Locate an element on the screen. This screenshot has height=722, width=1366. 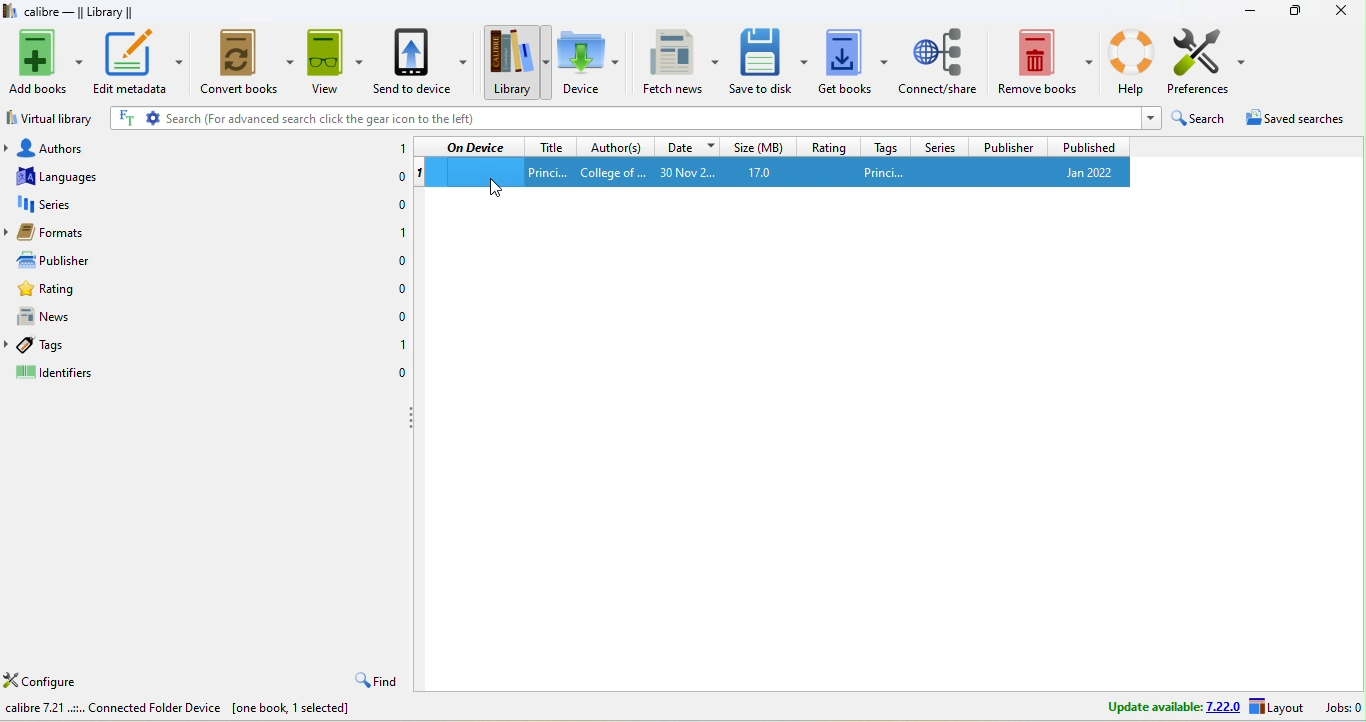
news is located at coordinates (60, 315).